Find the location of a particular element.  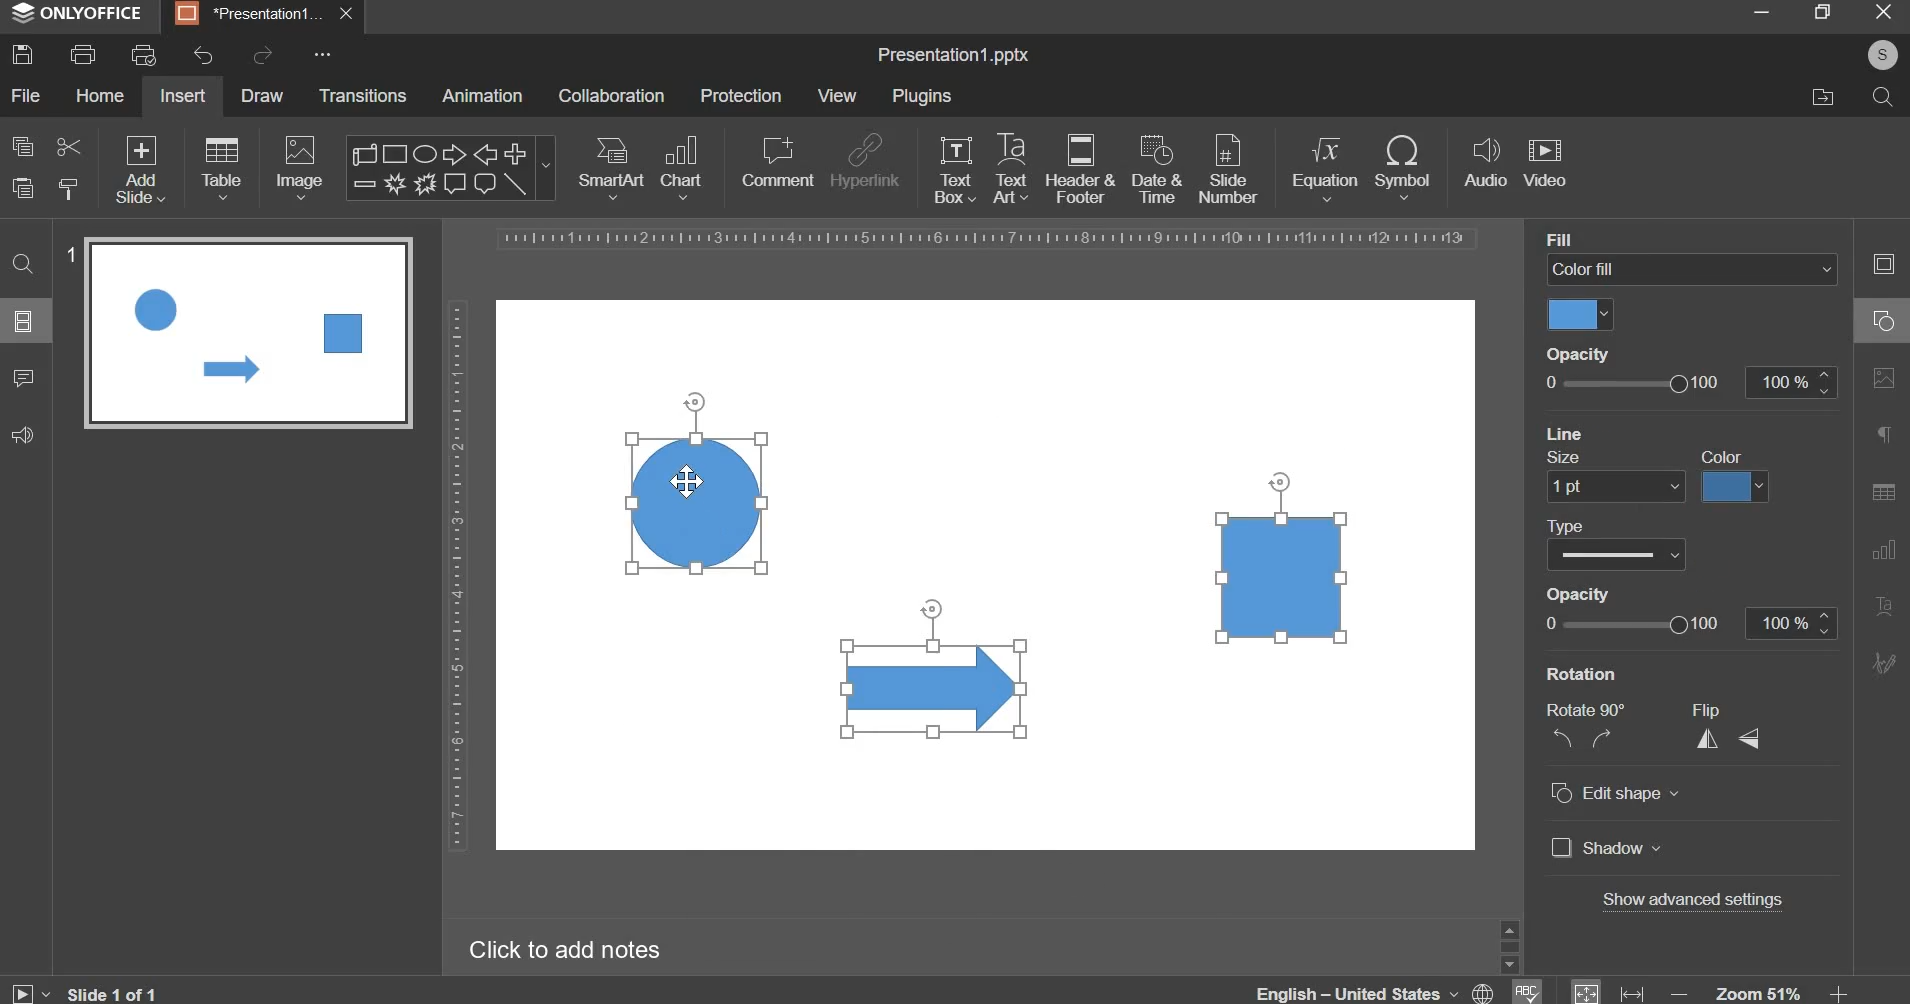

feedback is located at coordinates (22, 435).